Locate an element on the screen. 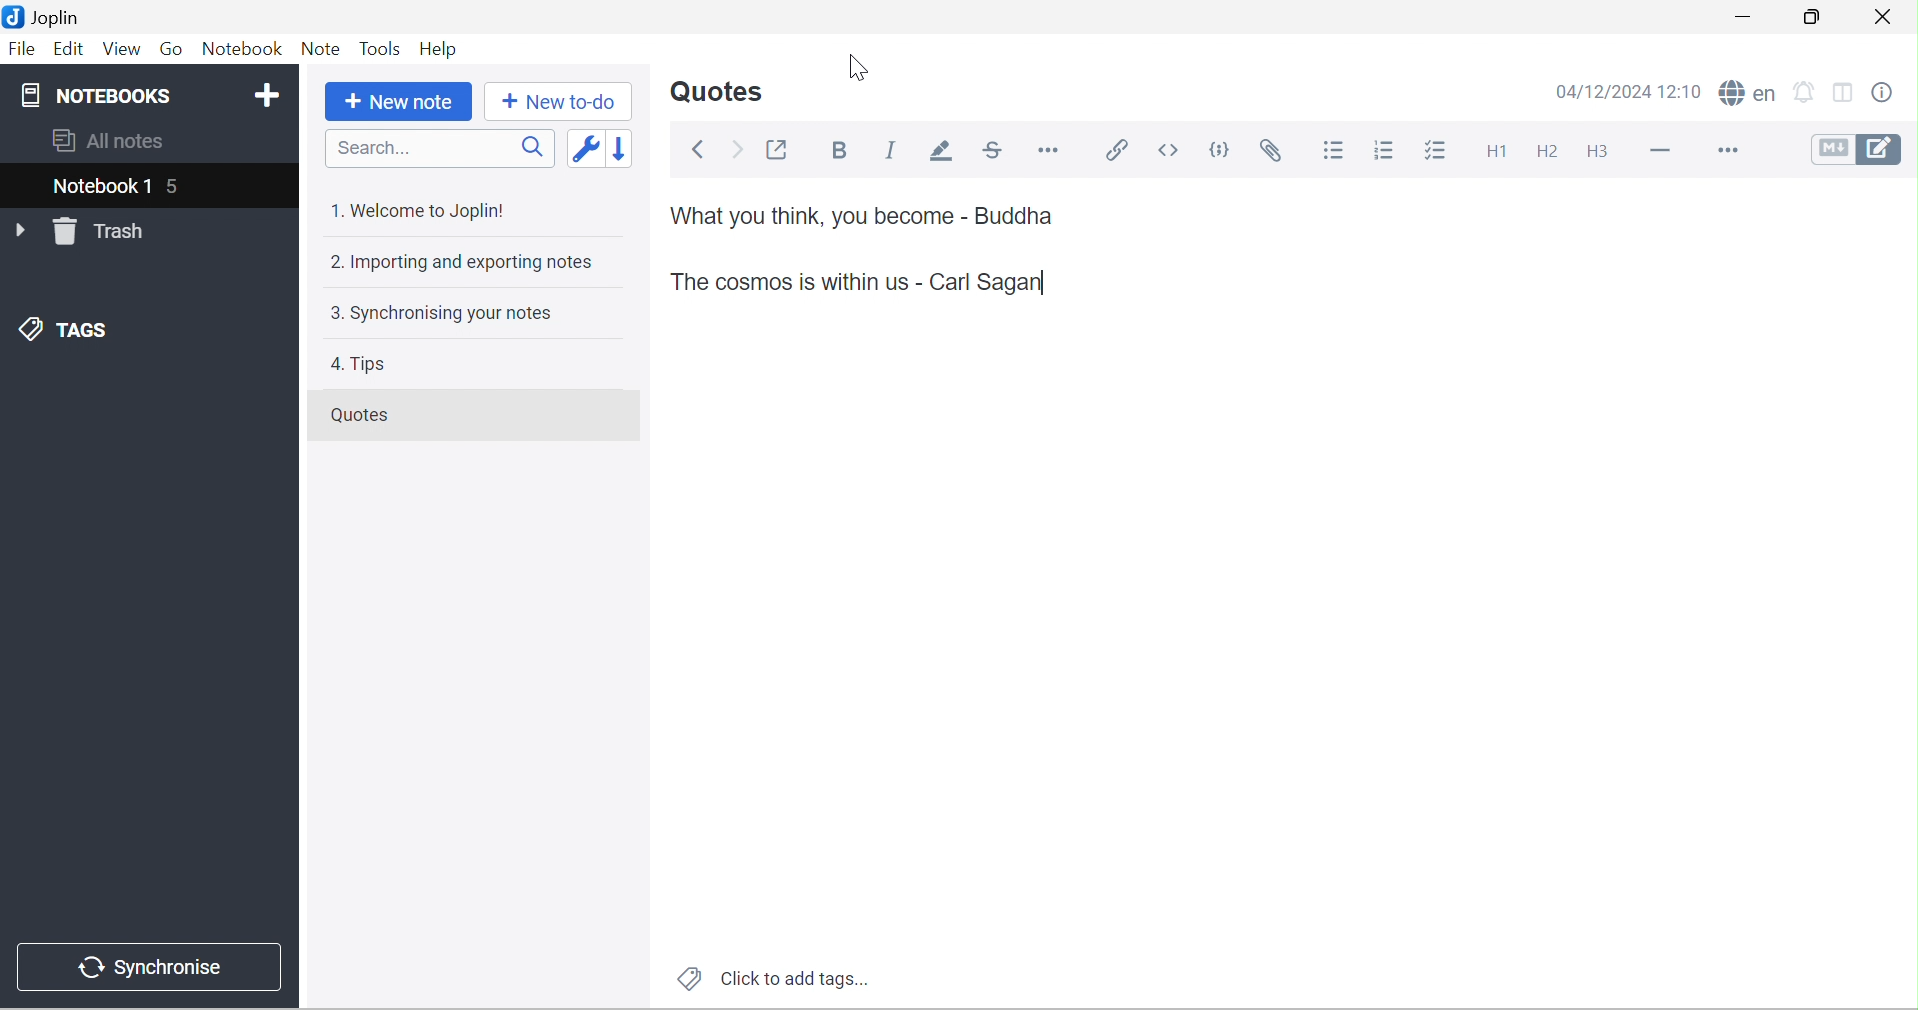 The width and height of the screenshot is (1918, 1010). Quotes is located at coordinates (359, 414).